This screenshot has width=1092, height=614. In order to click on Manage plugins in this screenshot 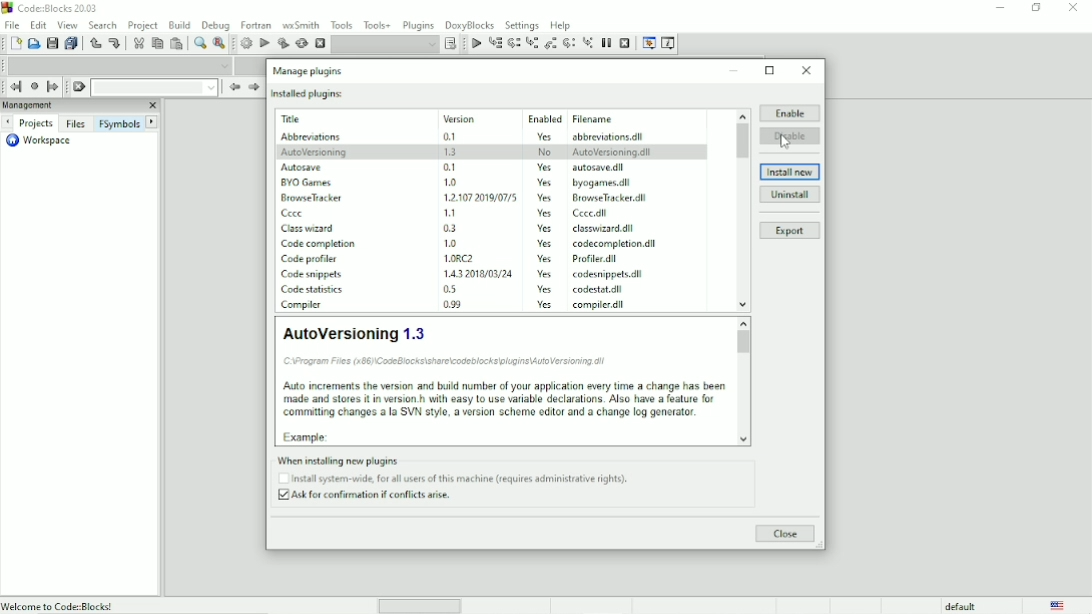, I will do `click(307, 70)`.